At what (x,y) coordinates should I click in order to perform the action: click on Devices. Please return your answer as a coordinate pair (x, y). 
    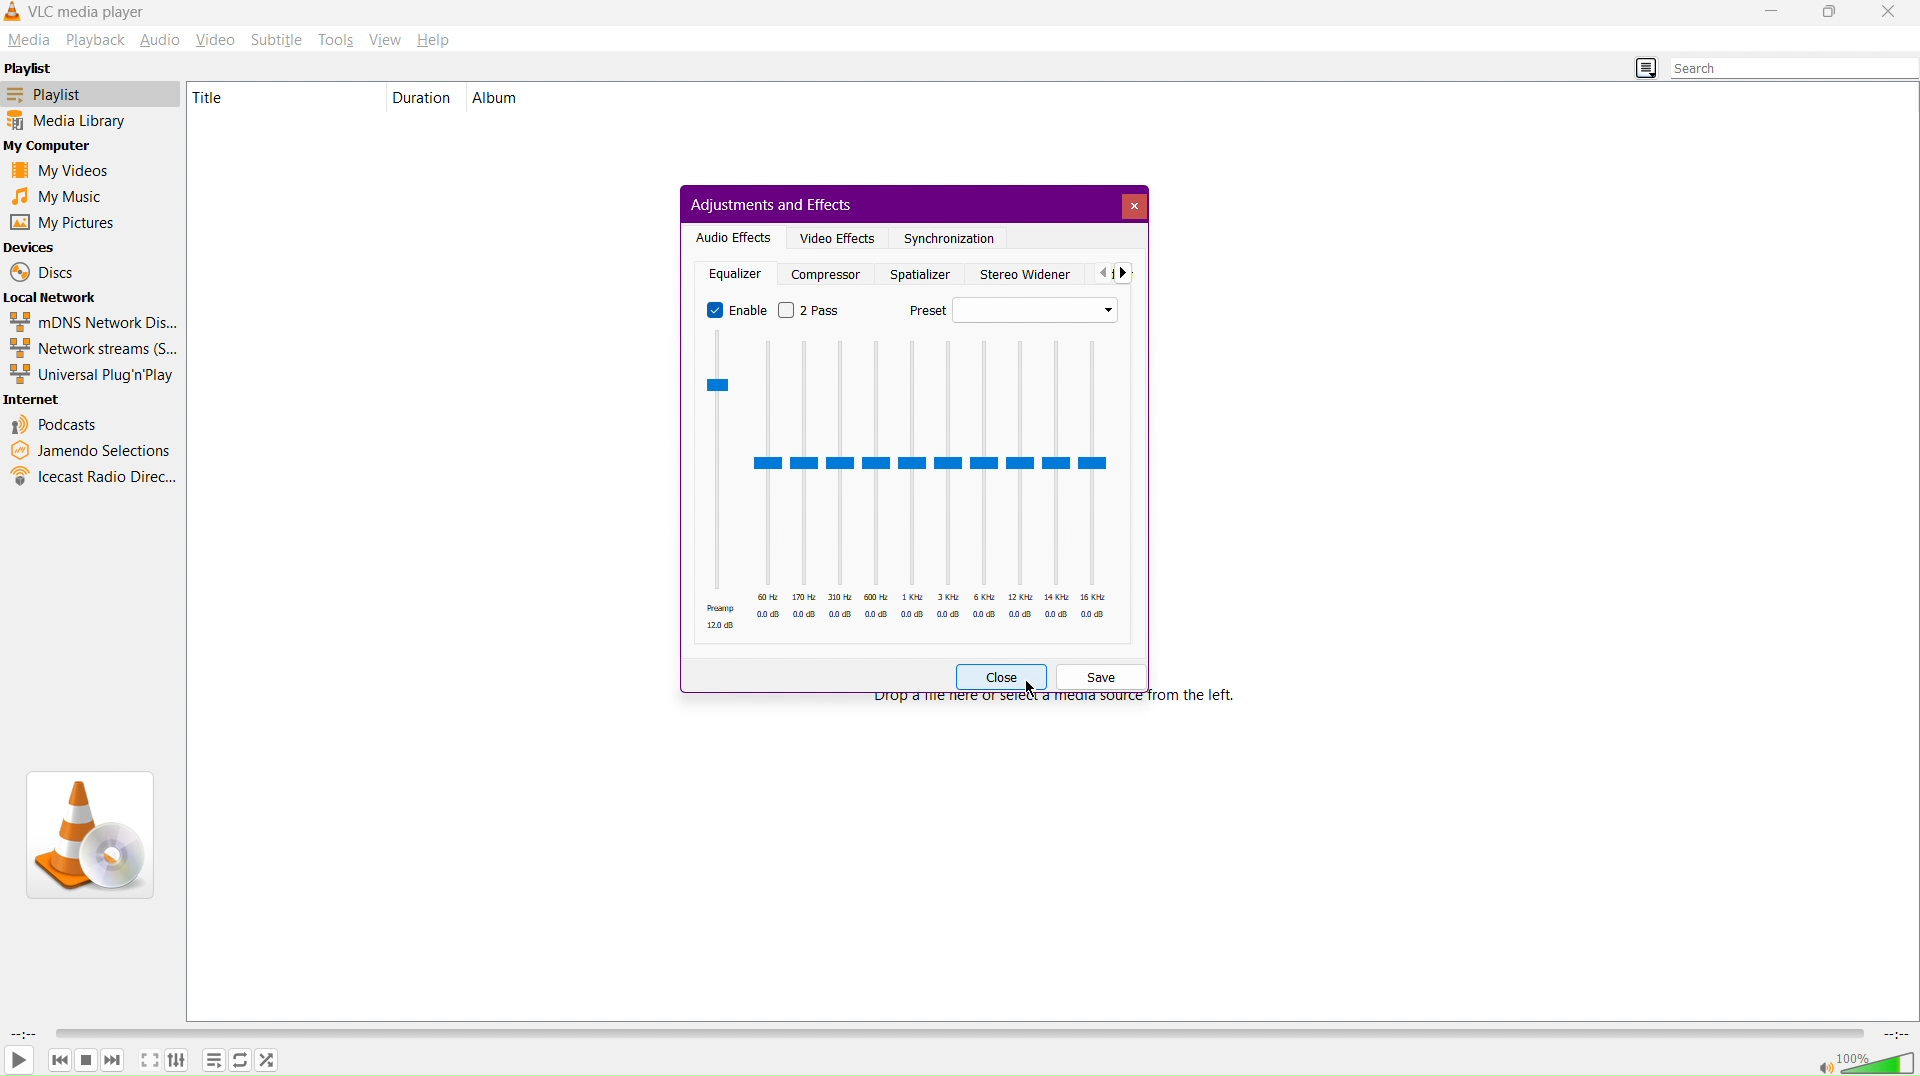
    Looking at the image, I should click on (31, 246).